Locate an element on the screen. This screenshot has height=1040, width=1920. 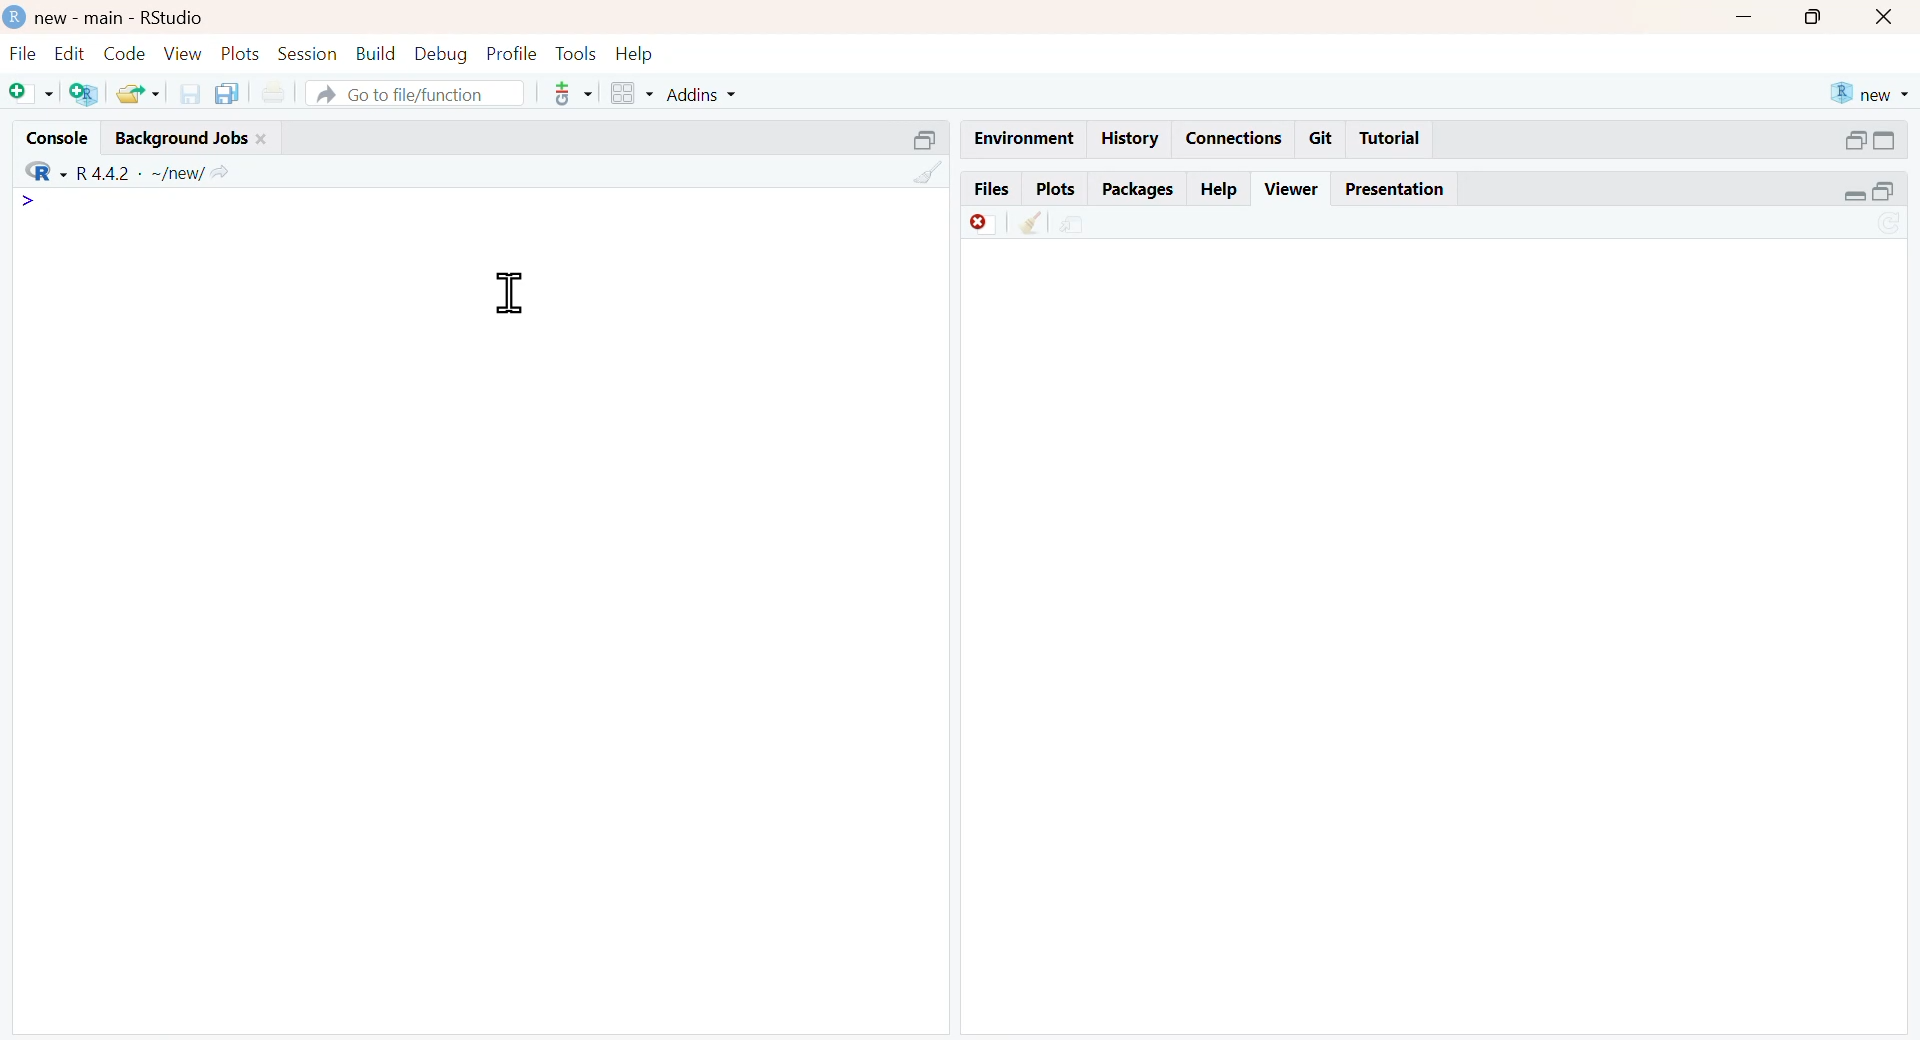
Help is located at coordinates (1220, 188).